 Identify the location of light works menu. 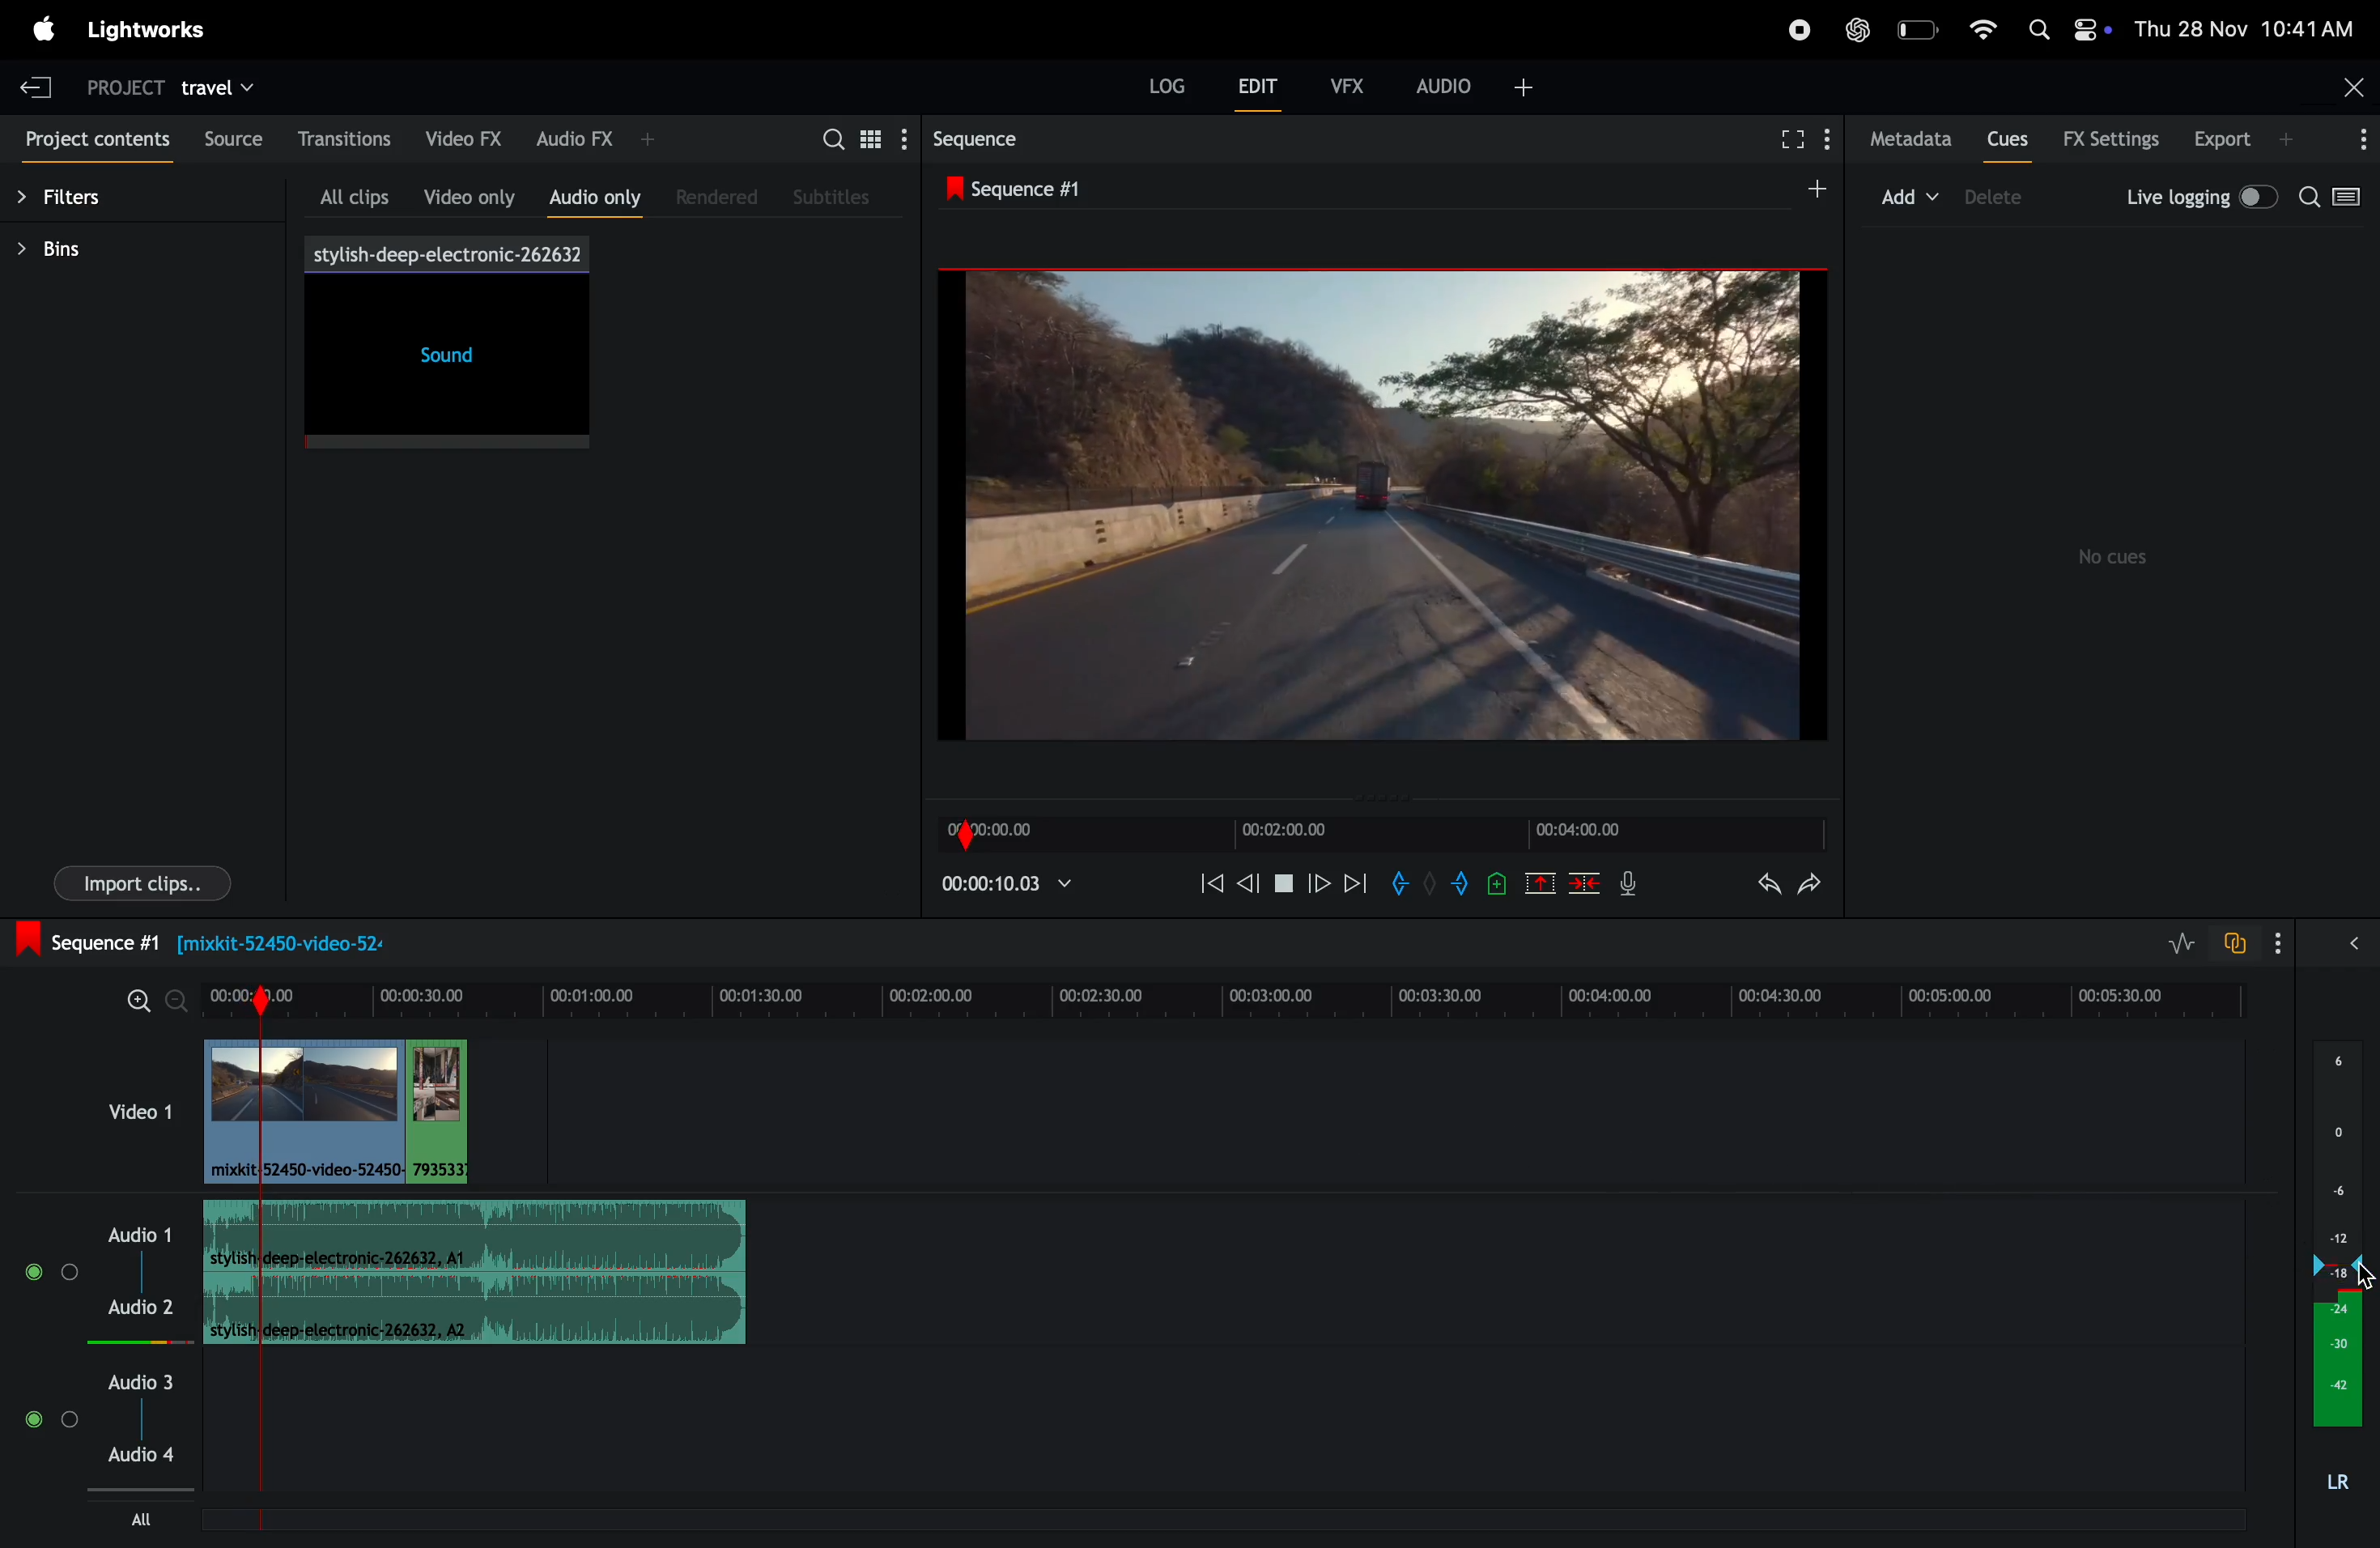
(151, 33).